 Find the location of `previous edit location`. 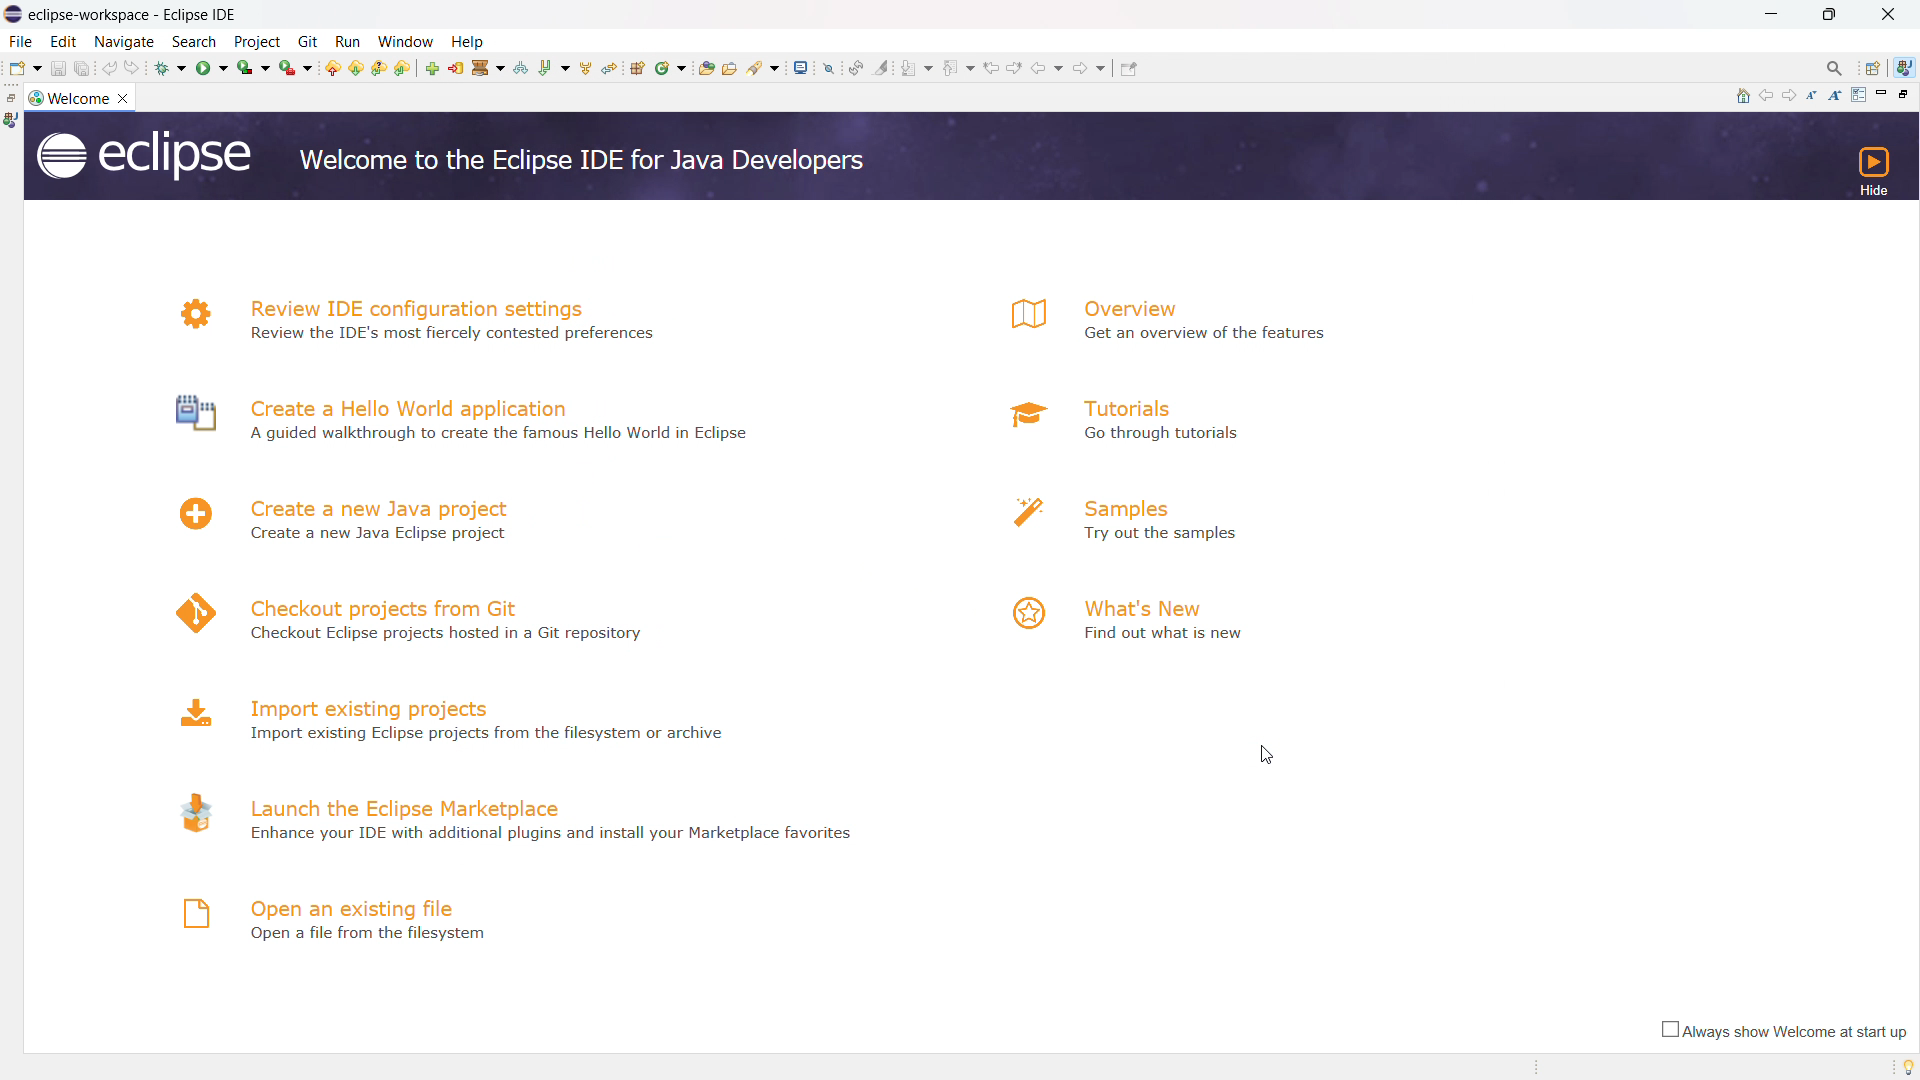

previous edit location is located at coordinates (687, 68).